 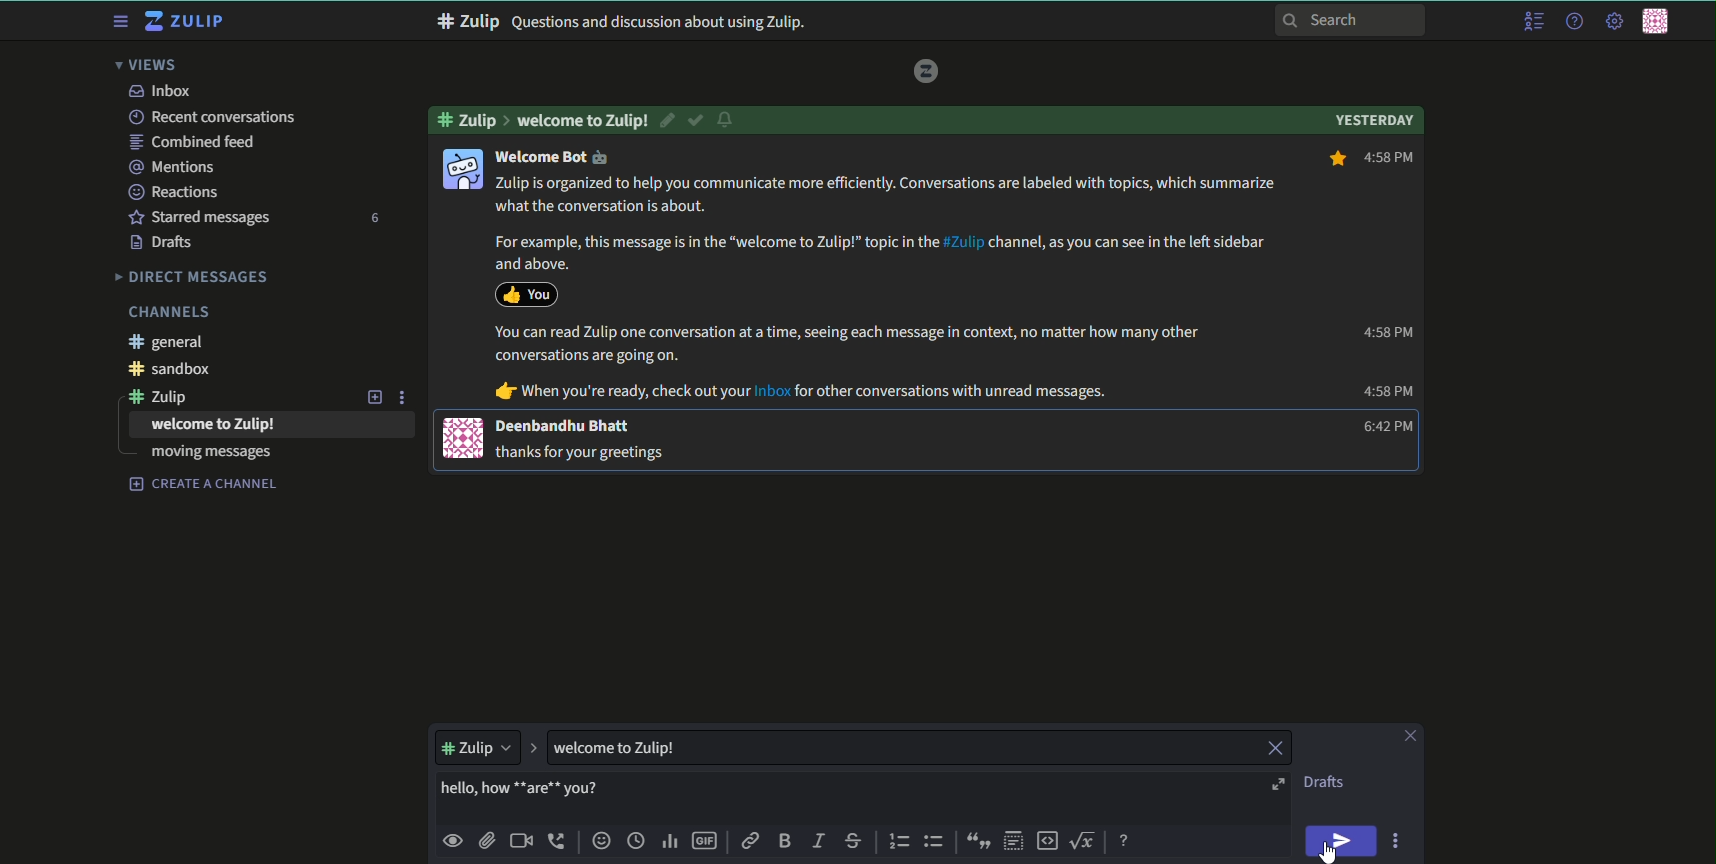 I want to click on icon, so click(x=526, y=293).